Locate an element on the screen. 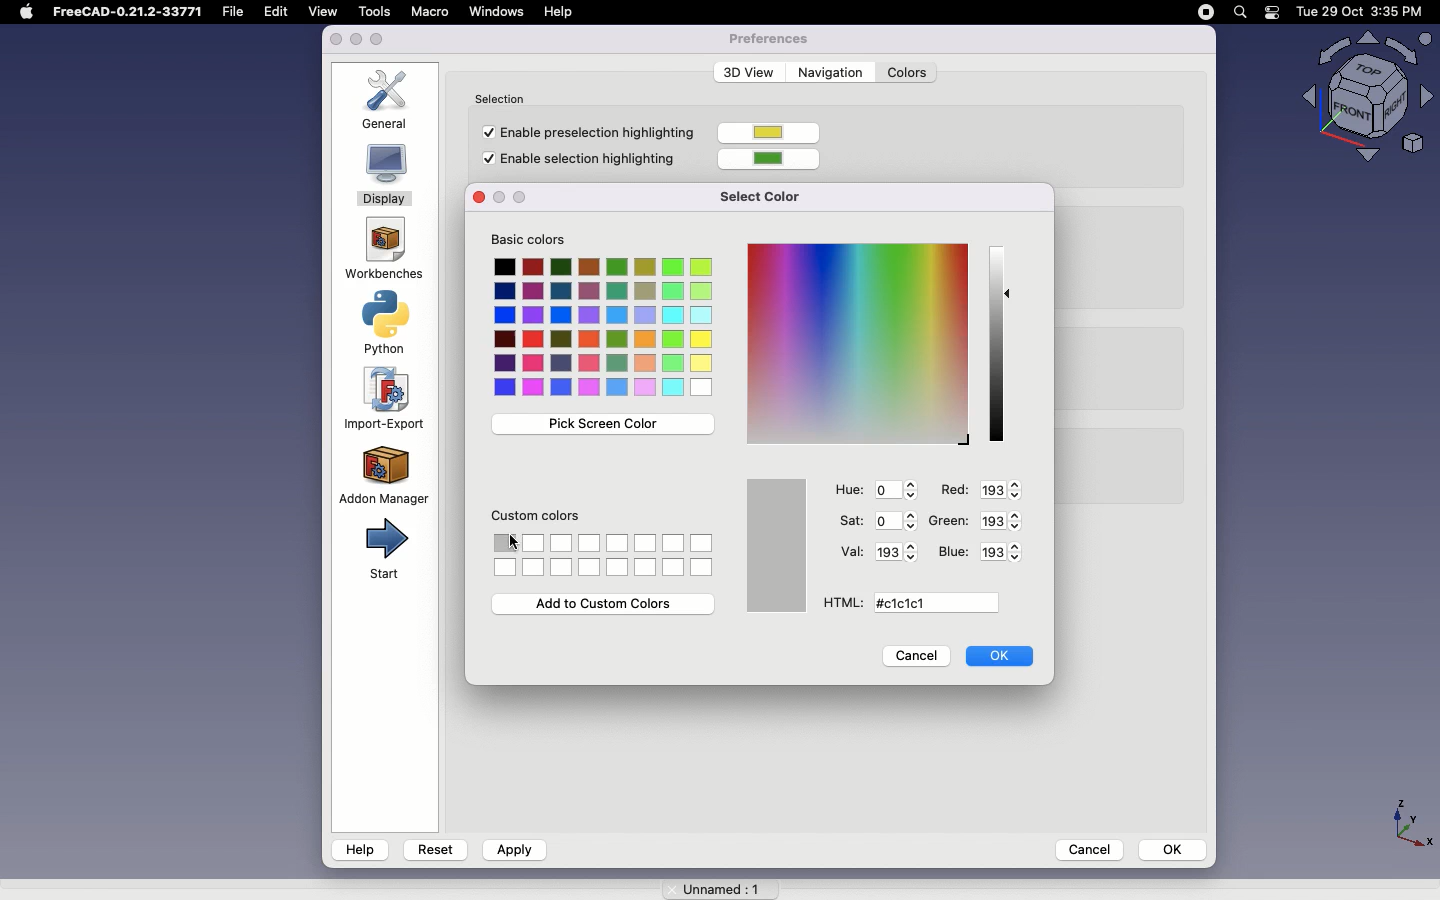  0 is located at coordinates (894, 519).